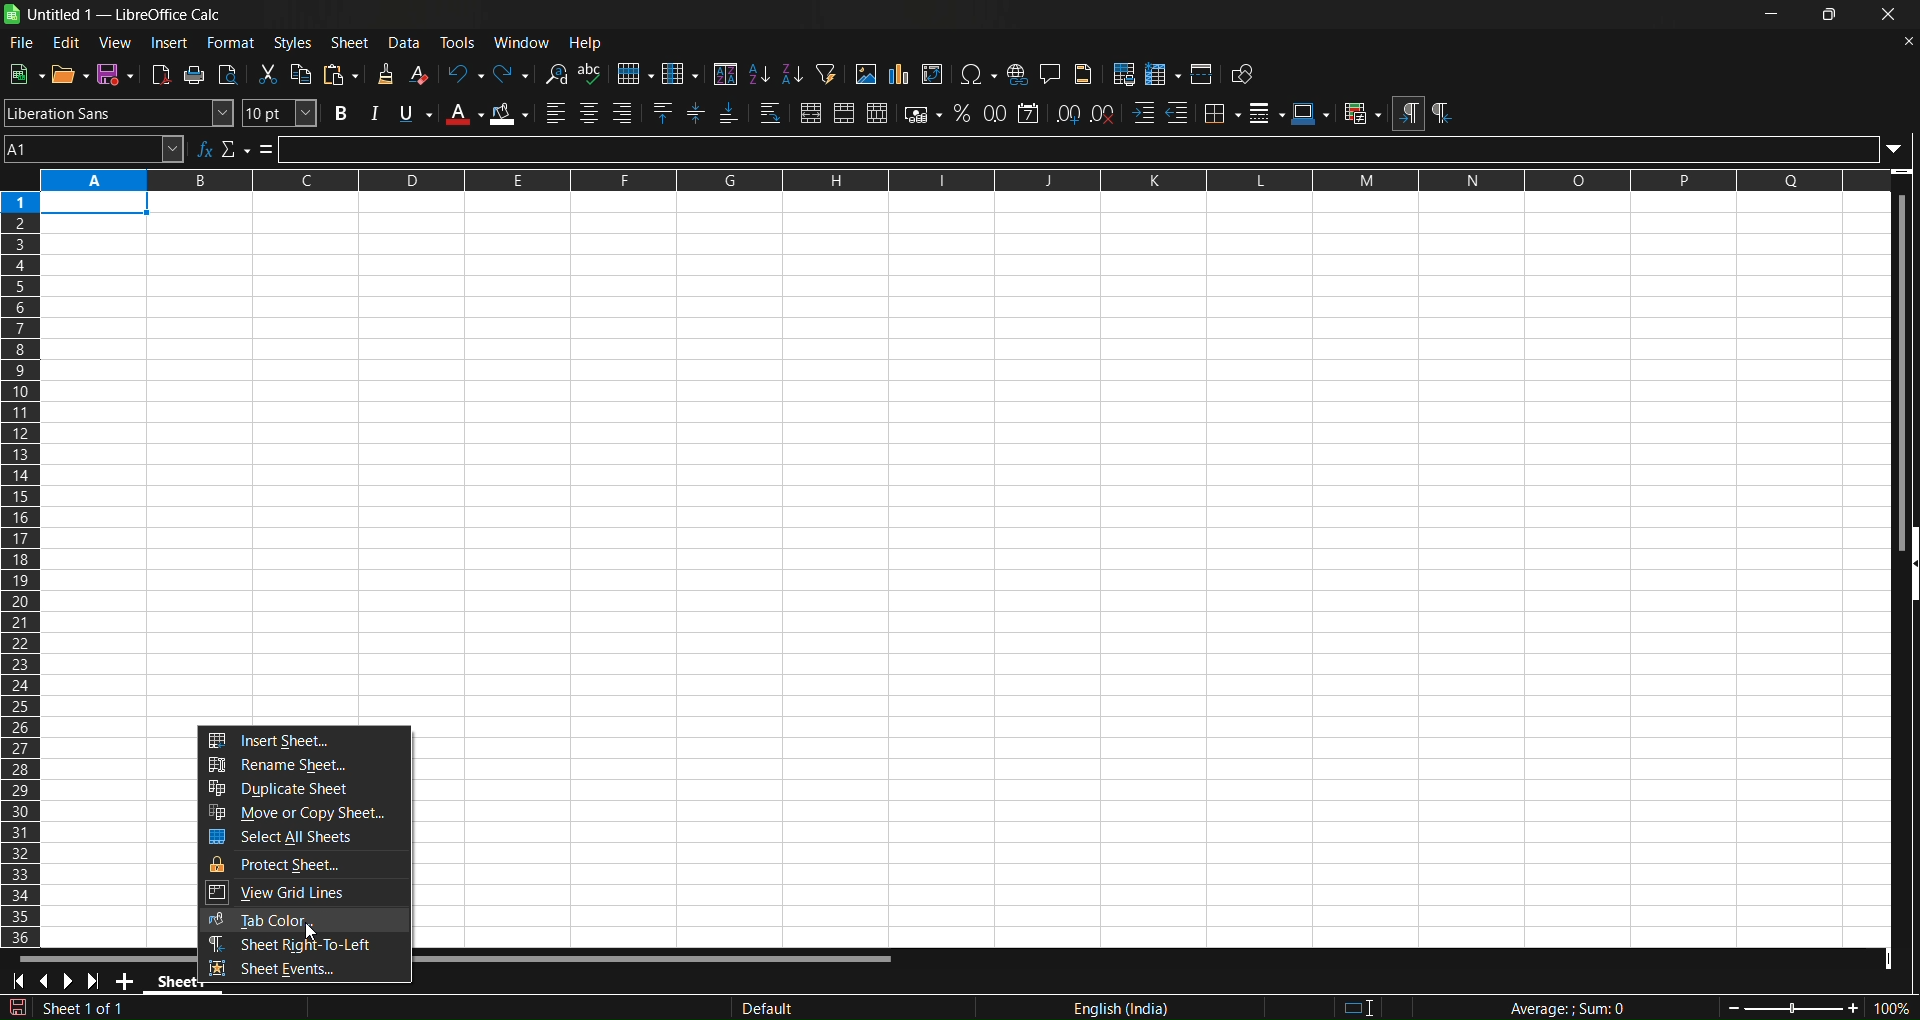 The width and height of the screenshot is (1920, 1020). I want to click on styles, so click(293, 42).